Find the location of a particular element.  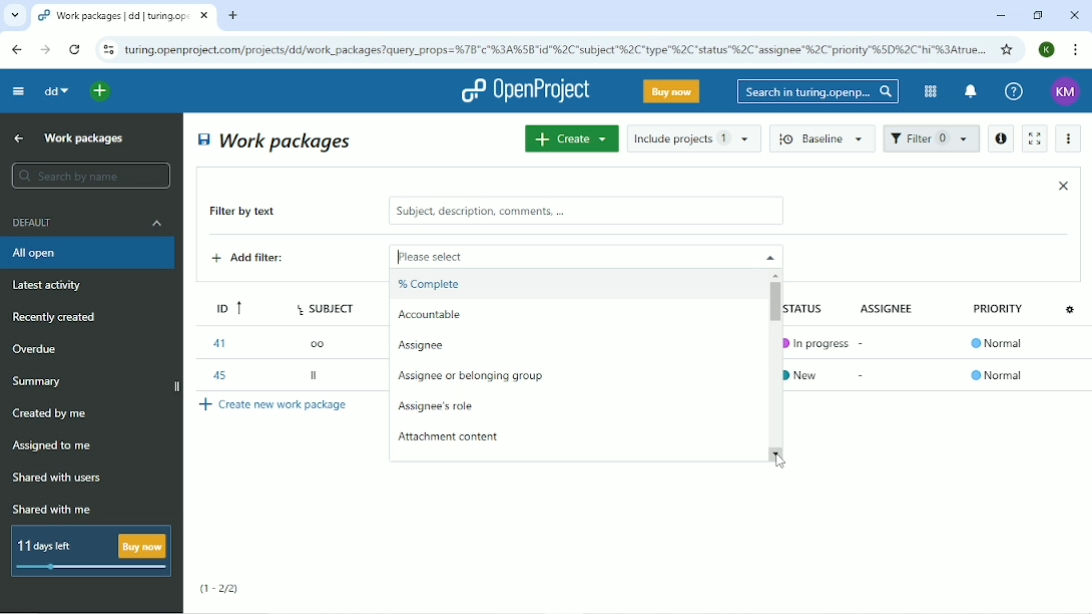

Attachment content is located at coordinates (449, 437).